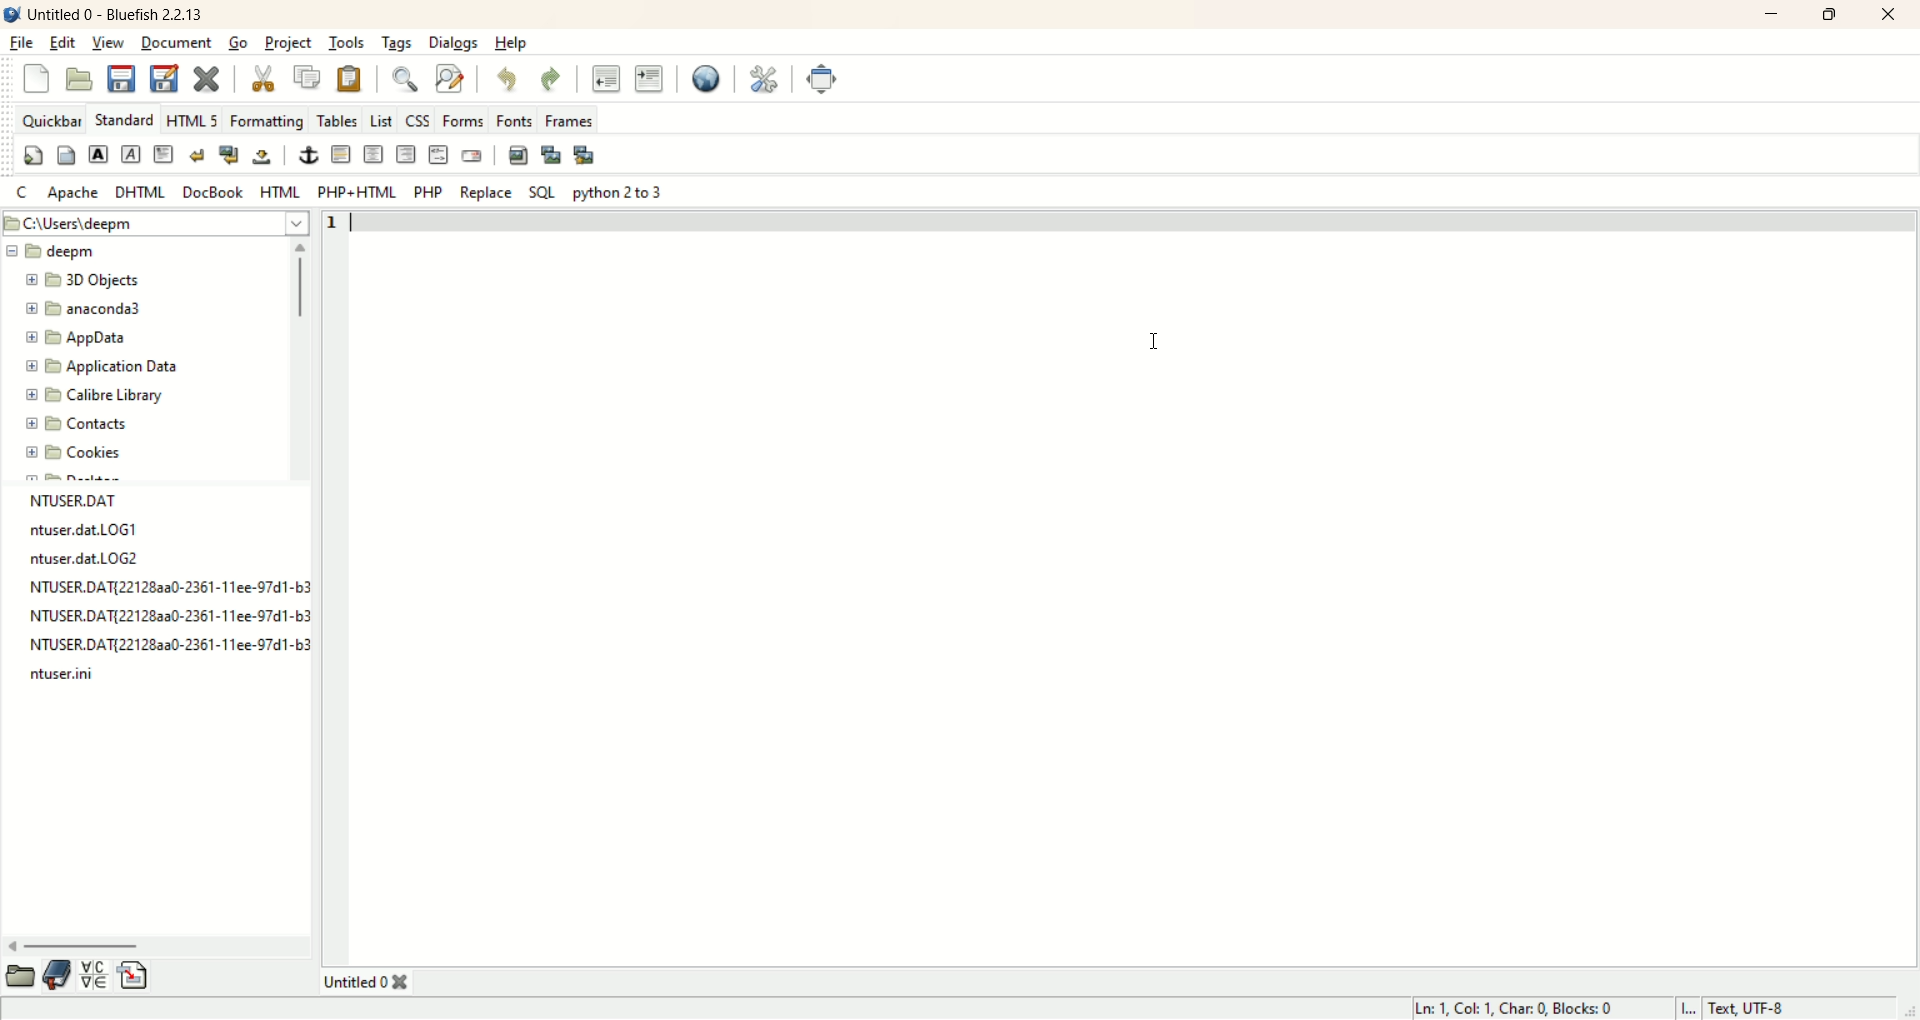 This screenshot has width=1920, height=1020. Describe the element at coordinates (439, 155) in the screenshot. I see `HTML COMMENT` at that location.